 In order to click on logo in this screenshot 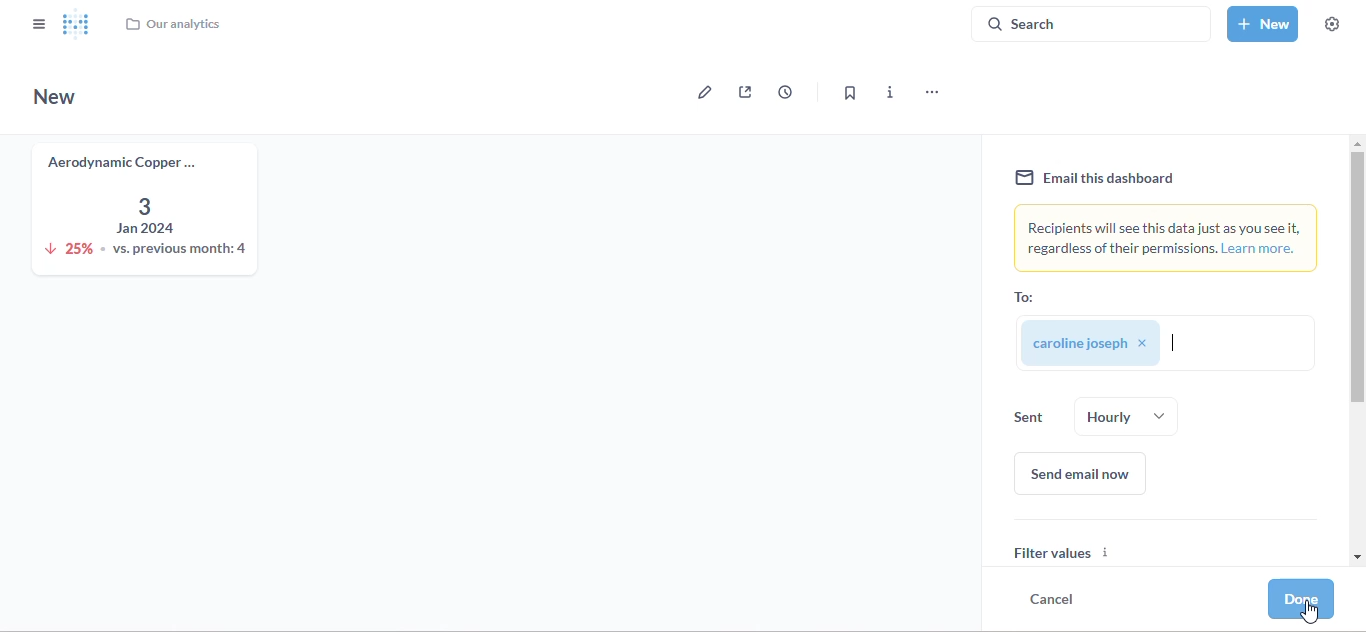, I will do `click(77, 23)`.